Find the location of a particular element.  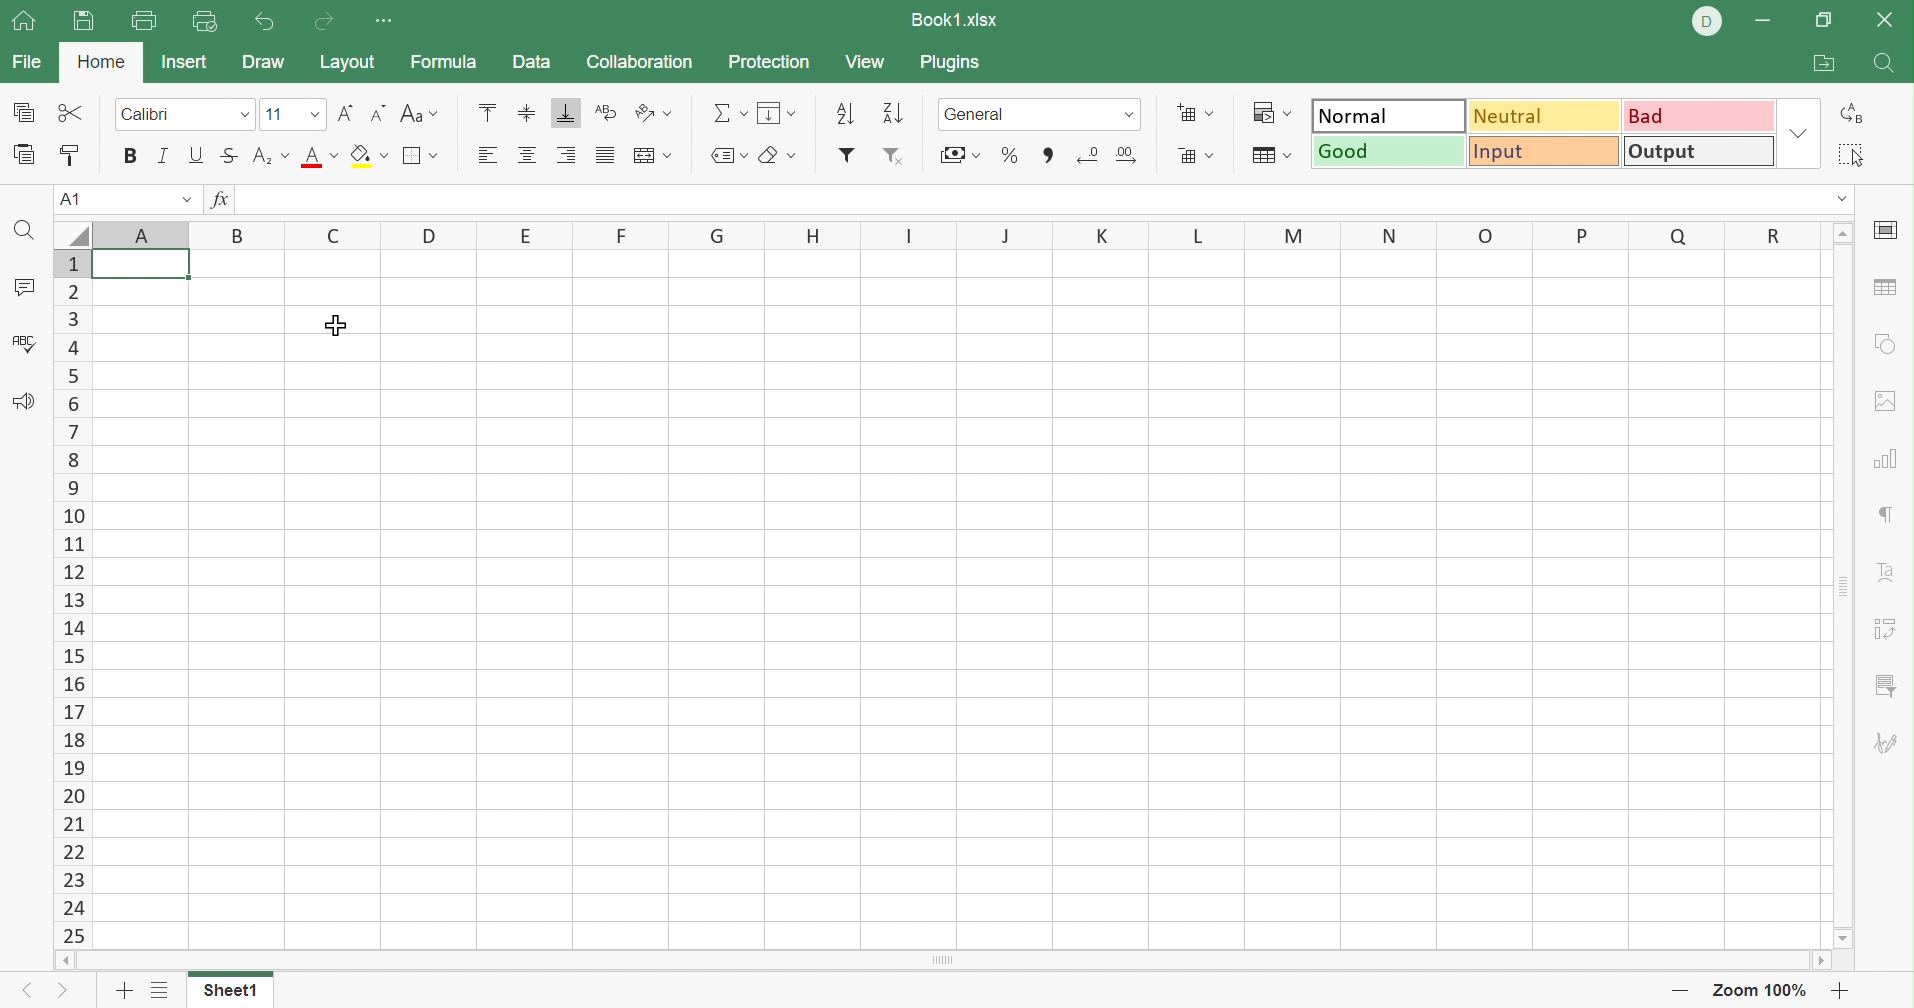

Replace is located at coordinates (1854, 110).